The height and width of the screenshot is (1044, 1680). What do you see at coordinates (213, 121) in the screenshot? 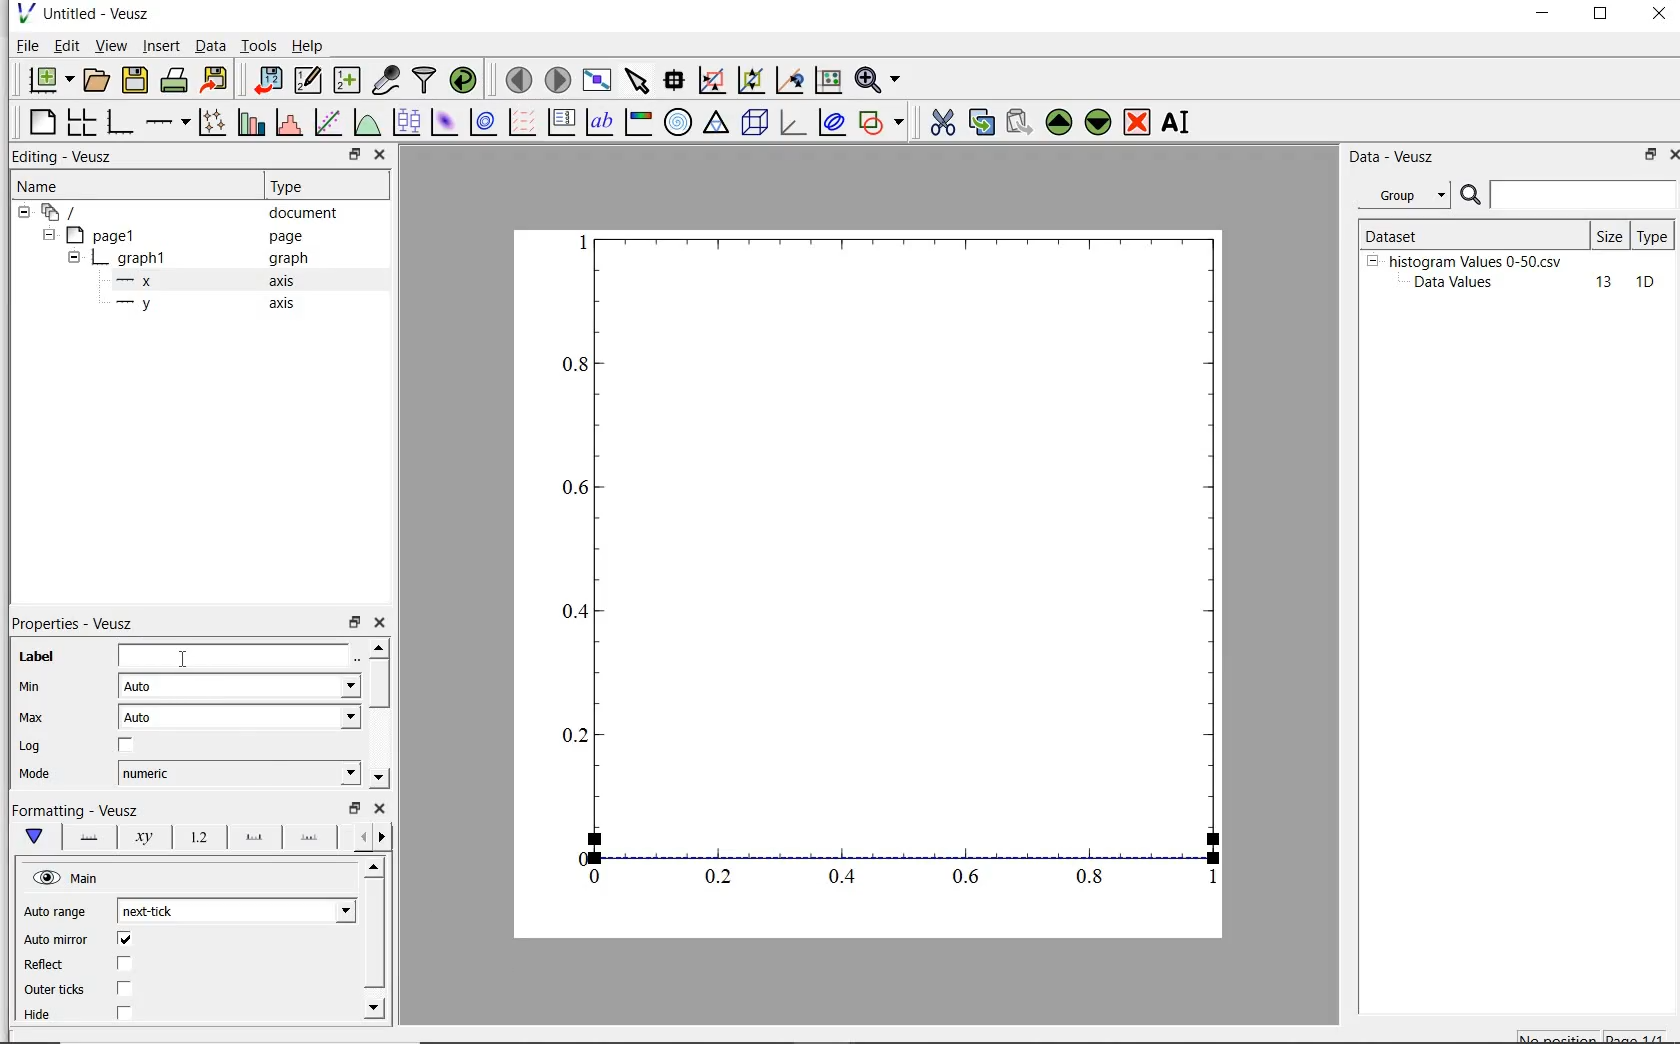
I see `plot points with line and error bars` at bounding box center [213, 121].